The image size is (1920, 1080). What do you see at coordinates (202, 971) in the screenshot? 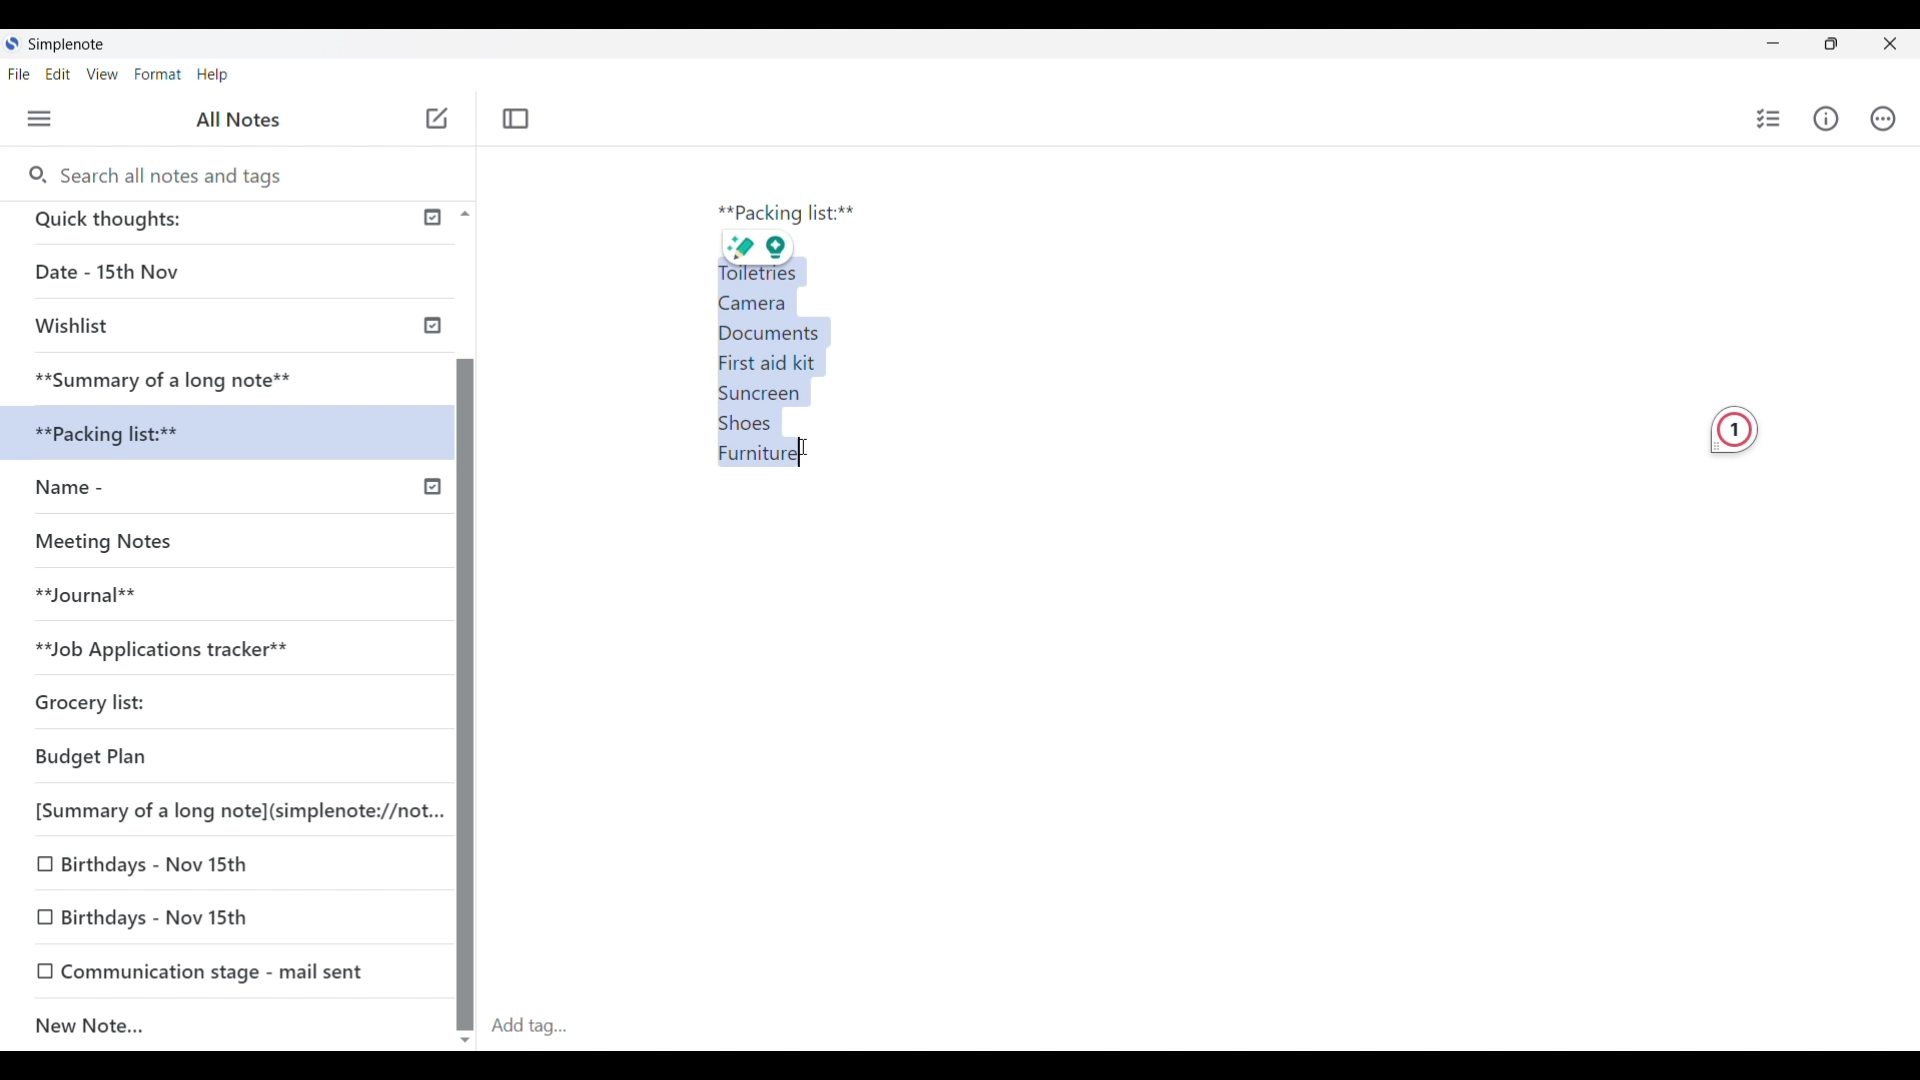
I see `0 Communication stage - mail sent` at bounding box center [202, 971].